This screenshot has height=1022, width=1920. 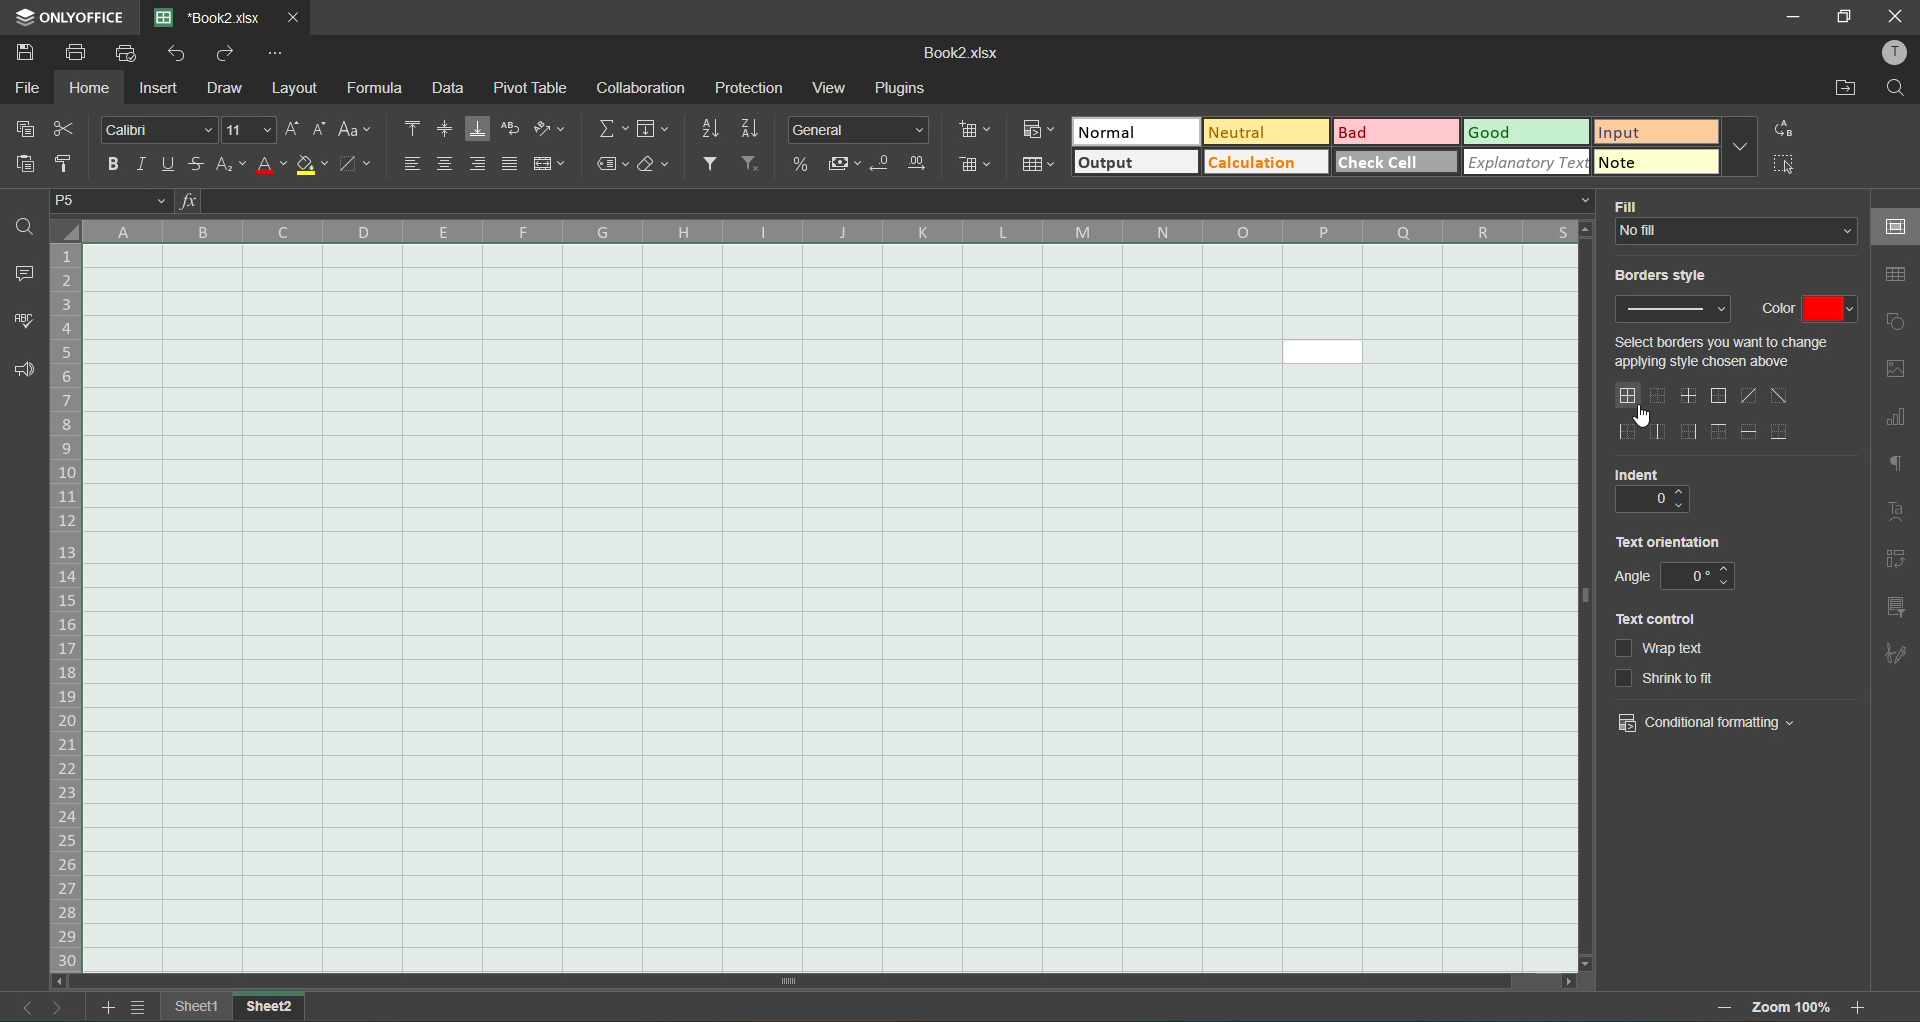 What do you see at coordinates (1640, 417) in the screenshot?
I see `cursor` at bounding box center [1640, 417].